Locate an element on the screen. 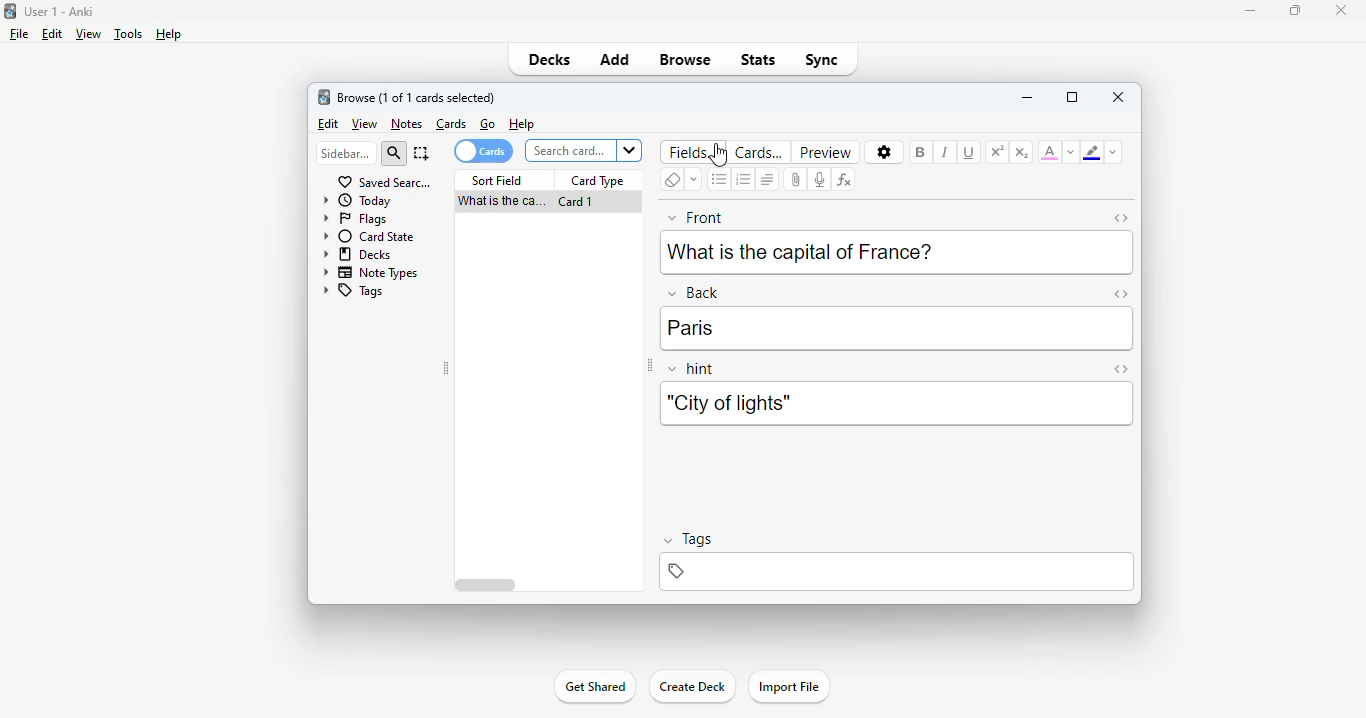 This screenshot has height=718, width=1366. sort field is located at coordinates (497, 181).